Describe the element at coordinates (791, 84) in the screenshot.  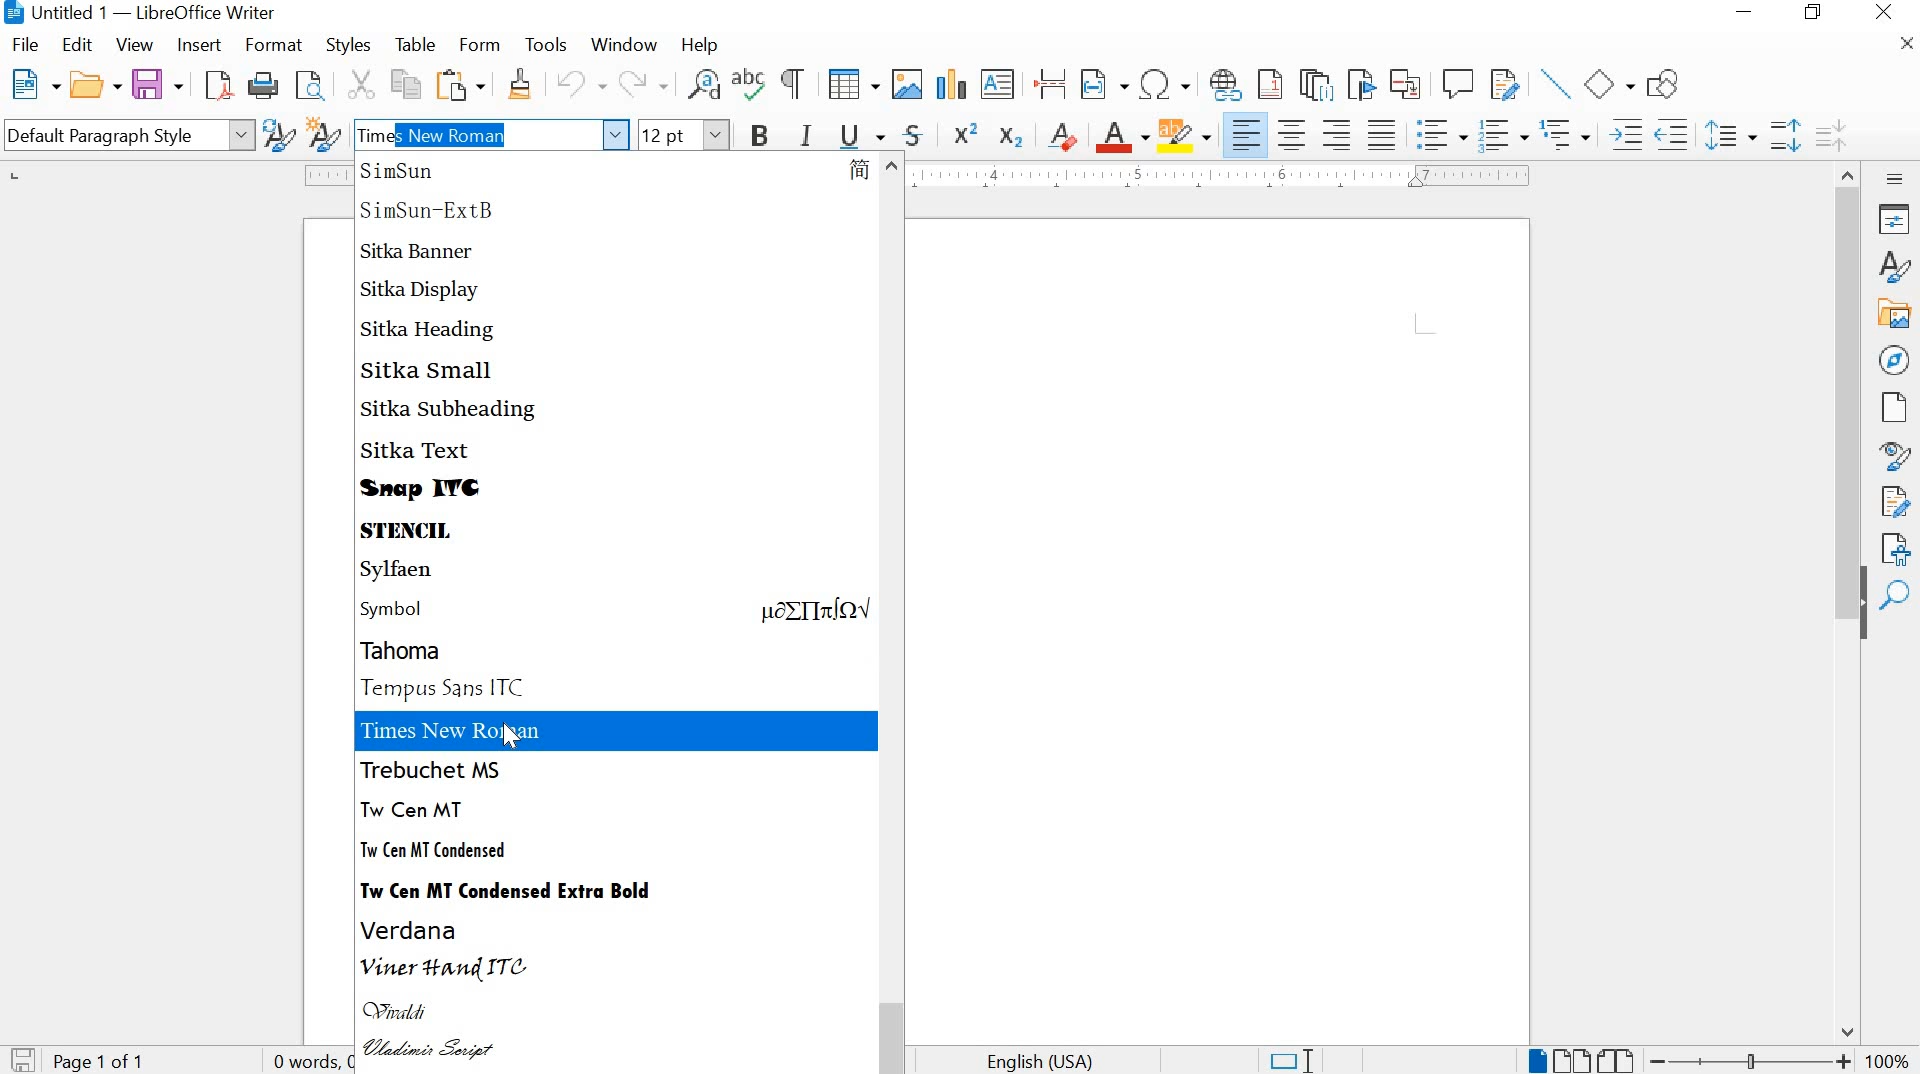
I see `TOGGLE FORMATTING MARKS` at that location.